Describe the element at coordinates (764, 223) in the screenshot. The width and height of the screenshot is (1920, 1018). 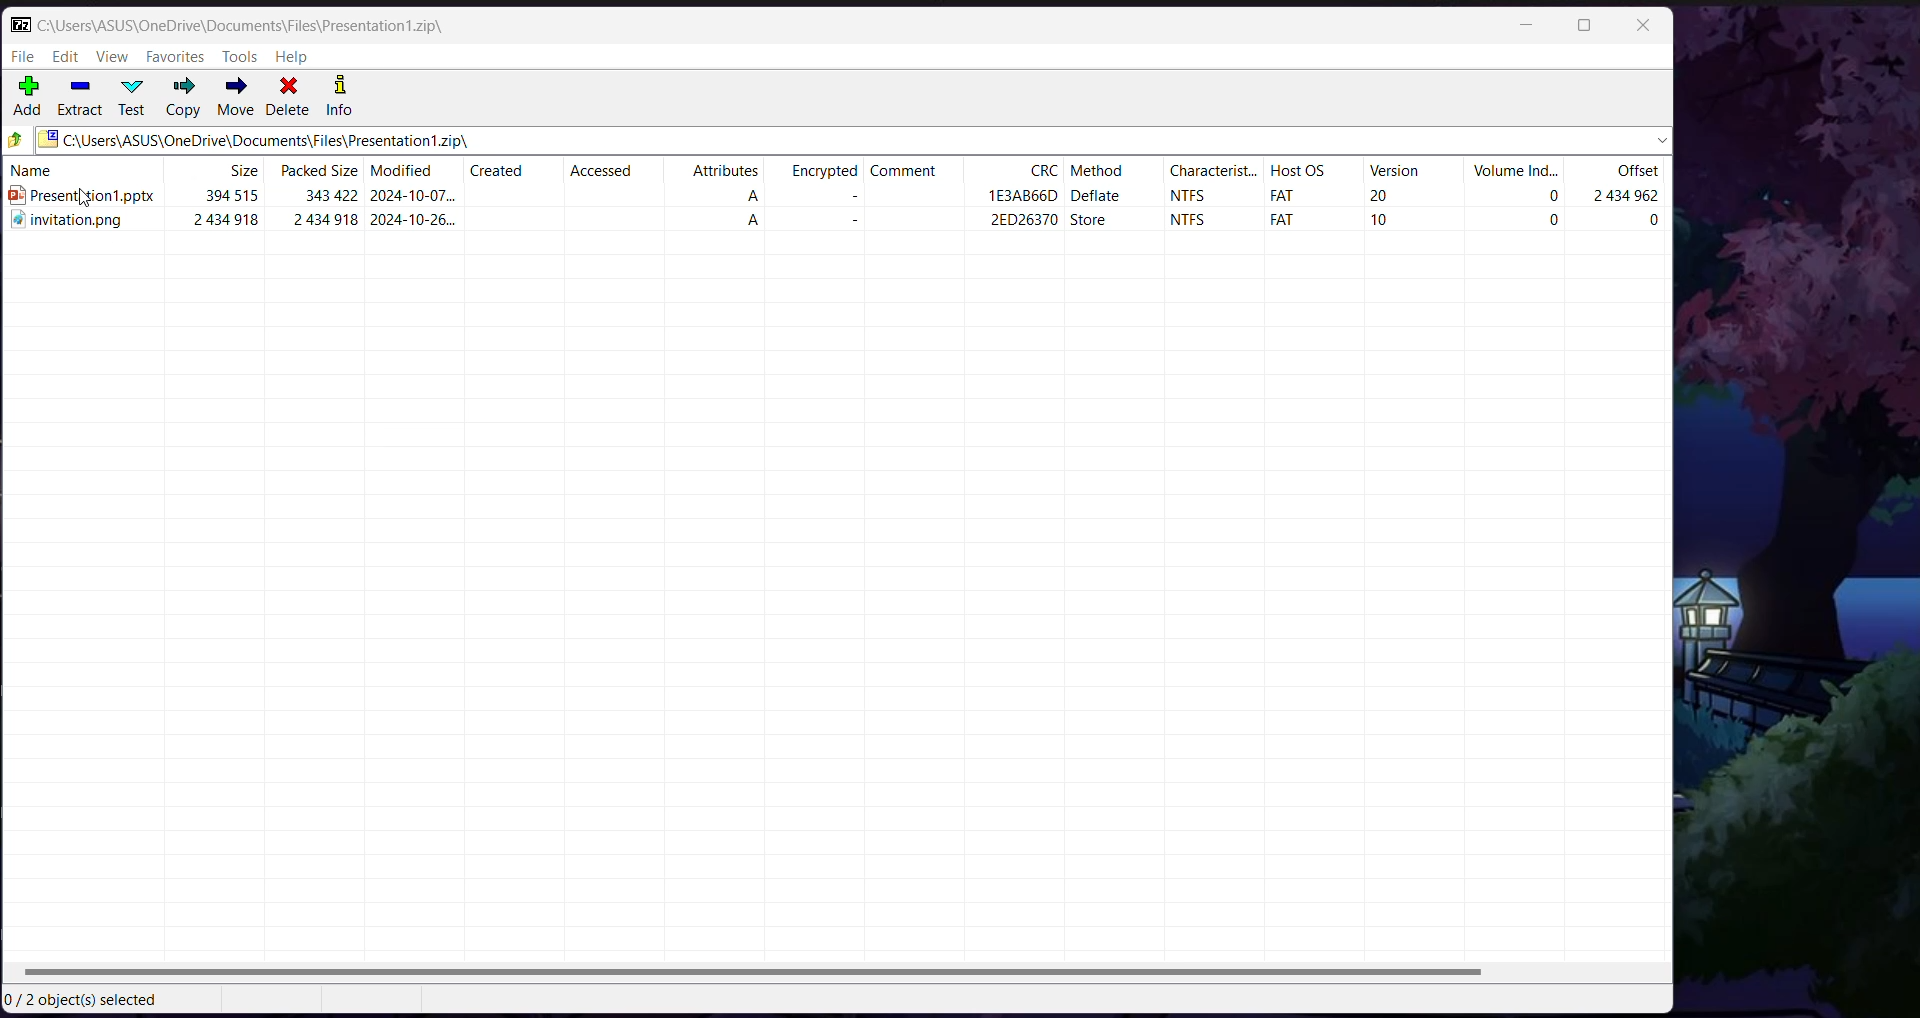
I see `A` at that location.